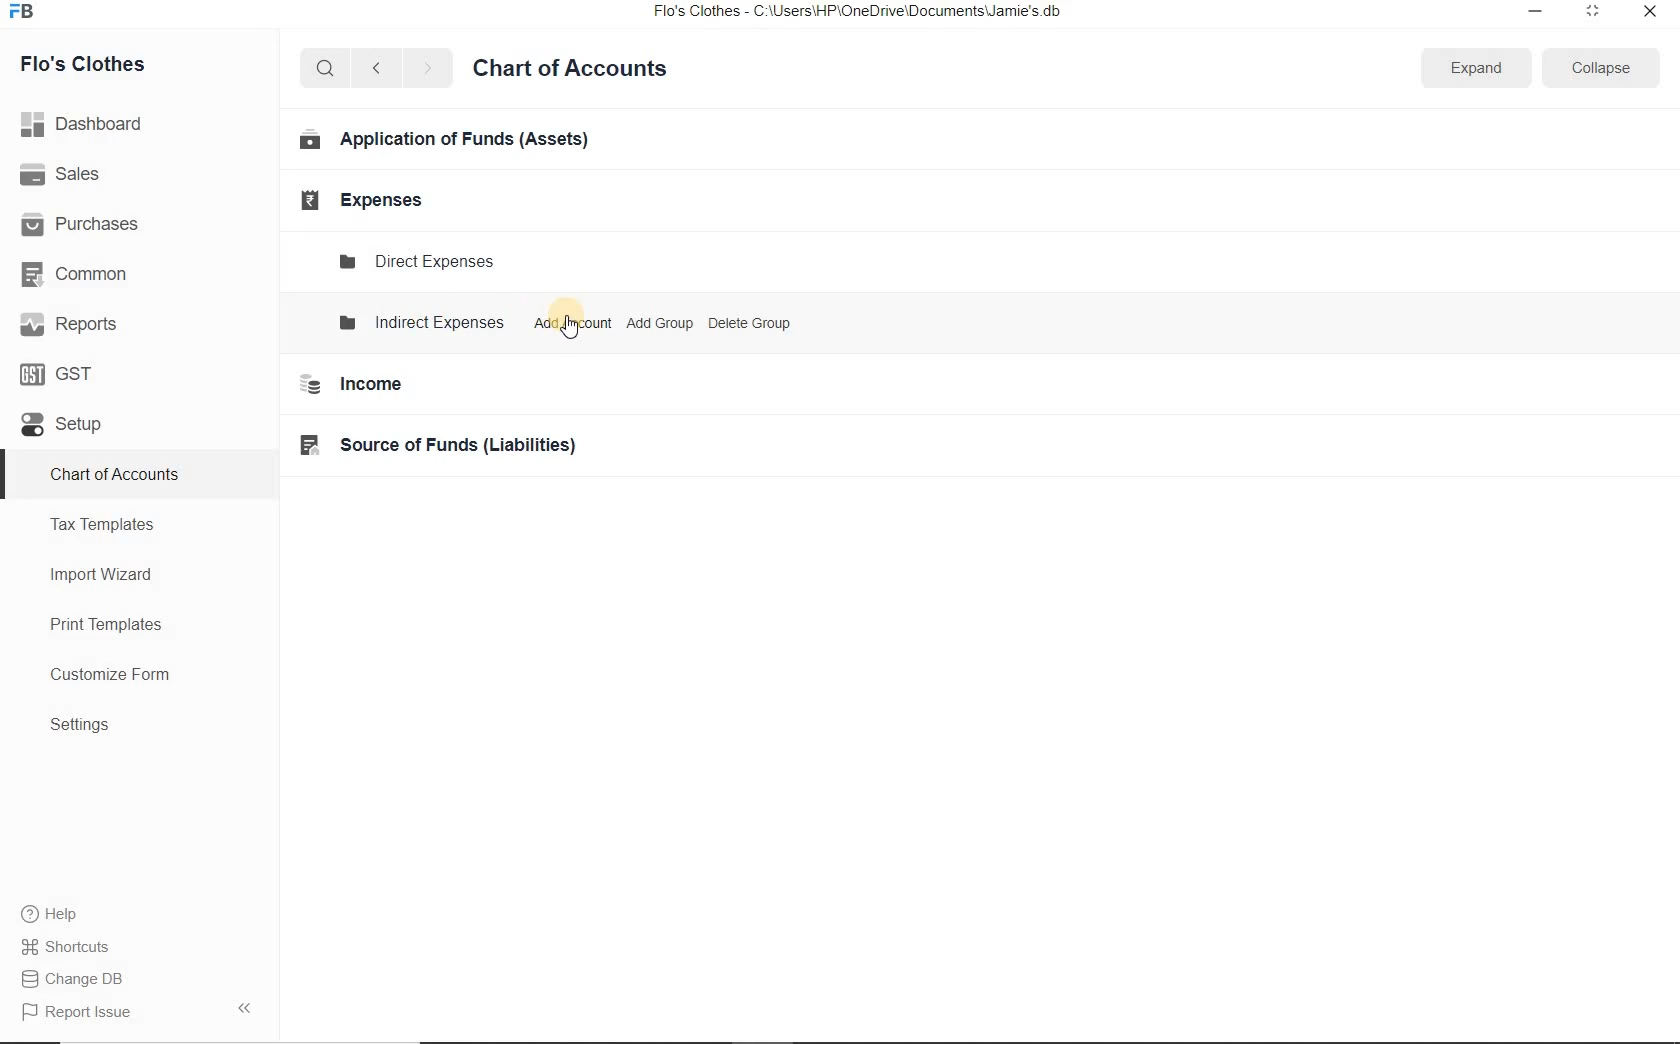  Describe the element at coordinates (26, 13) in the screenshot. I see `frappe books logo` at that location.